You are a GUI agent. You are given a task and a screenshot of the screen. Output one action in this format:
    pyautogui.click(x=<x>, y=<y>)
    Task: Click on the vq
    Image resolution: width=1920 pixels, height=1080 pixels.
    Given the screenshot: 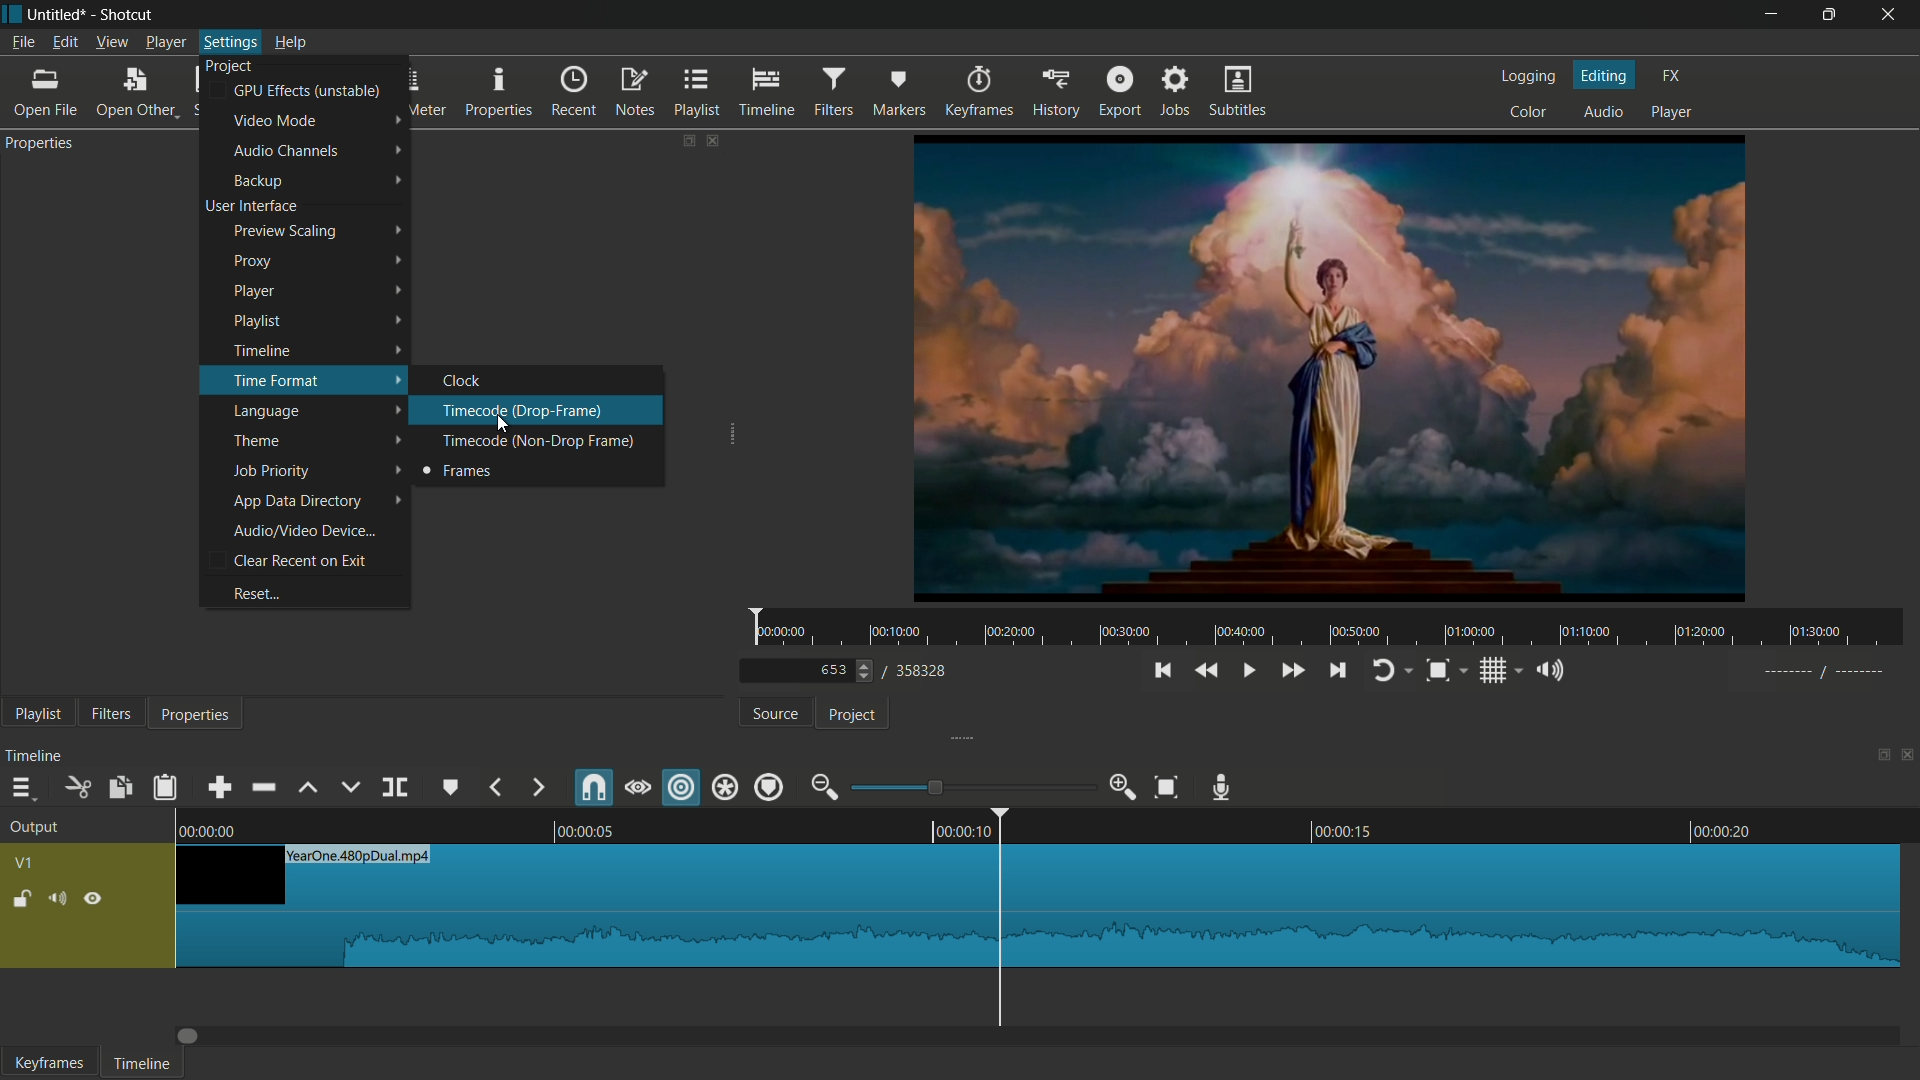 What is the action you would take?
    pyautogui.click(x=25, y=862)
    